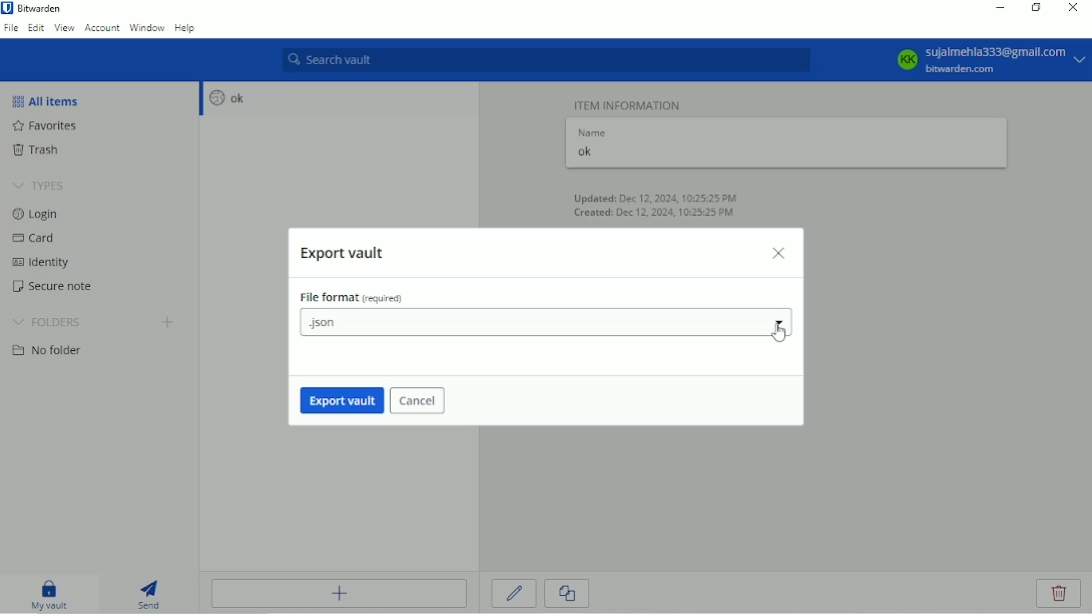  What do you see at coordinates (659, 197) in the screenshot?
I see `Updated: Dec 12, 2024,    10:25:25 PM` at bounding box center [659, 197].